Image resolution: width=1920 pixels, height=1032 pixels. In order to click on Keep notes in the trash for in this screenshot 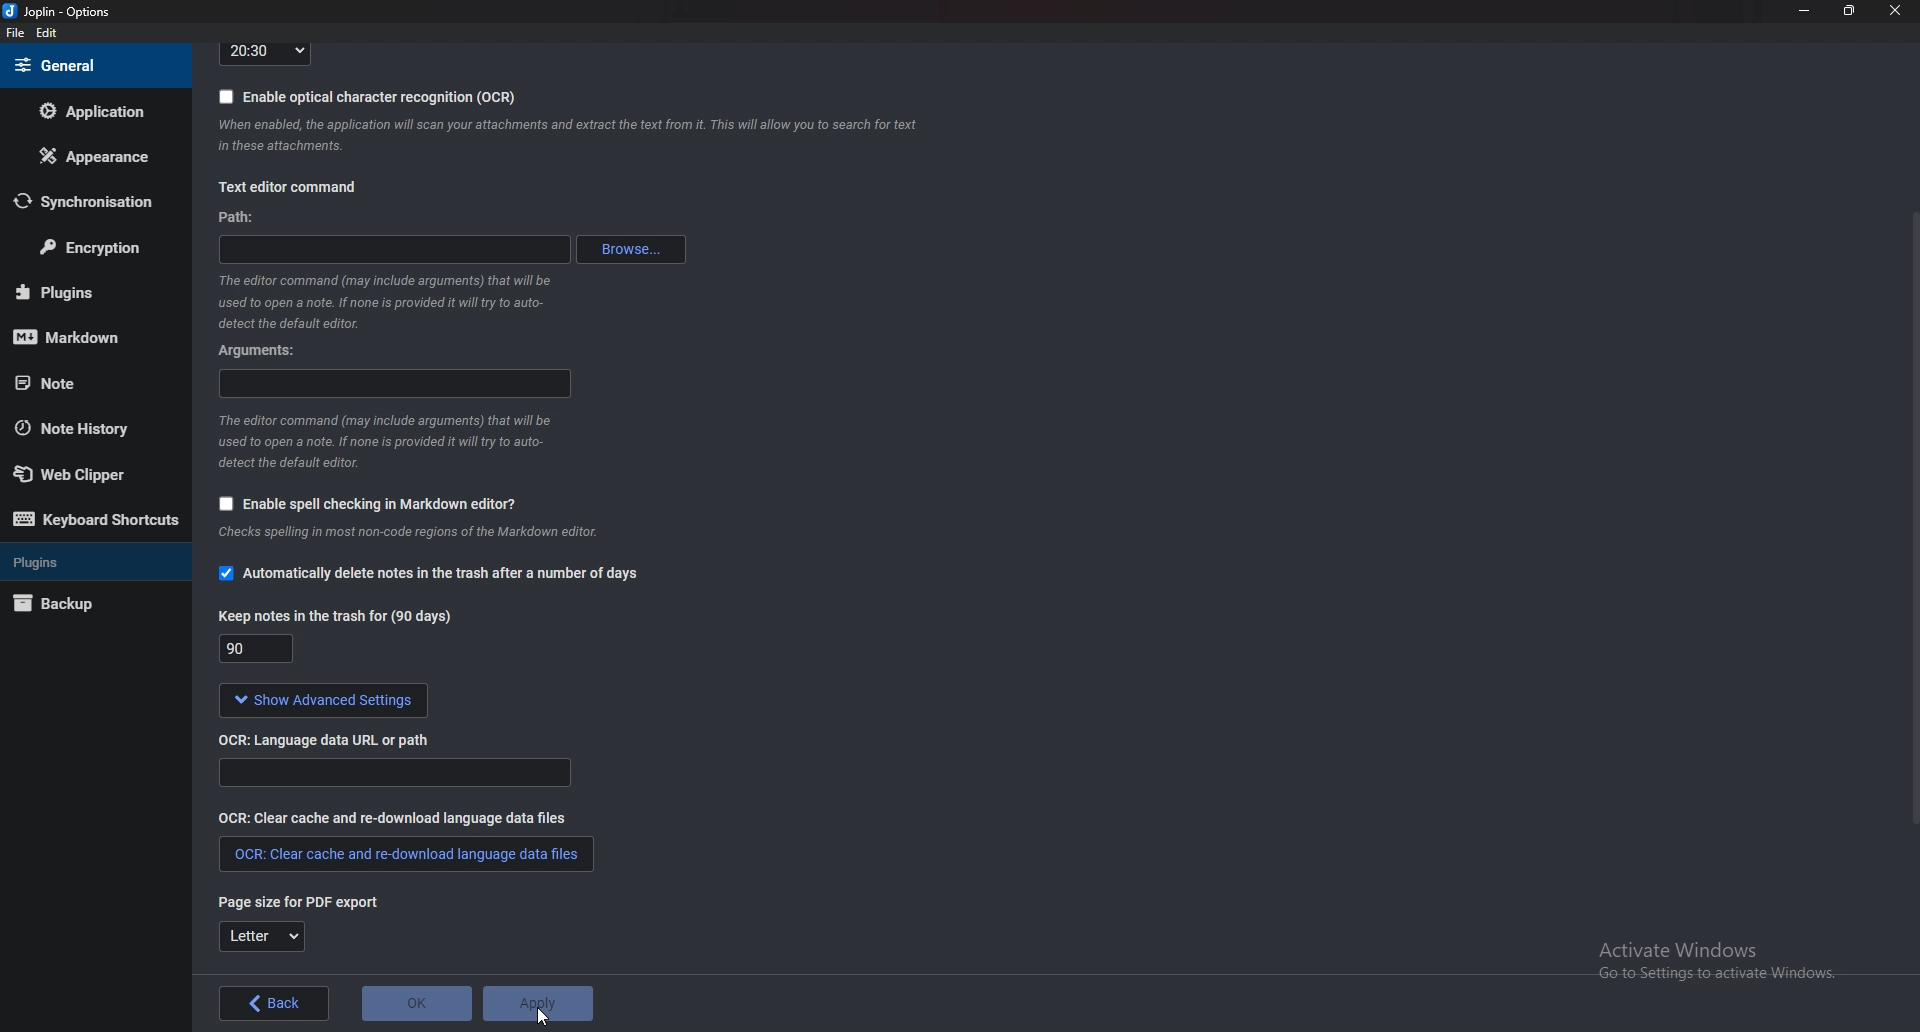, I will do `click(339, 615)`.